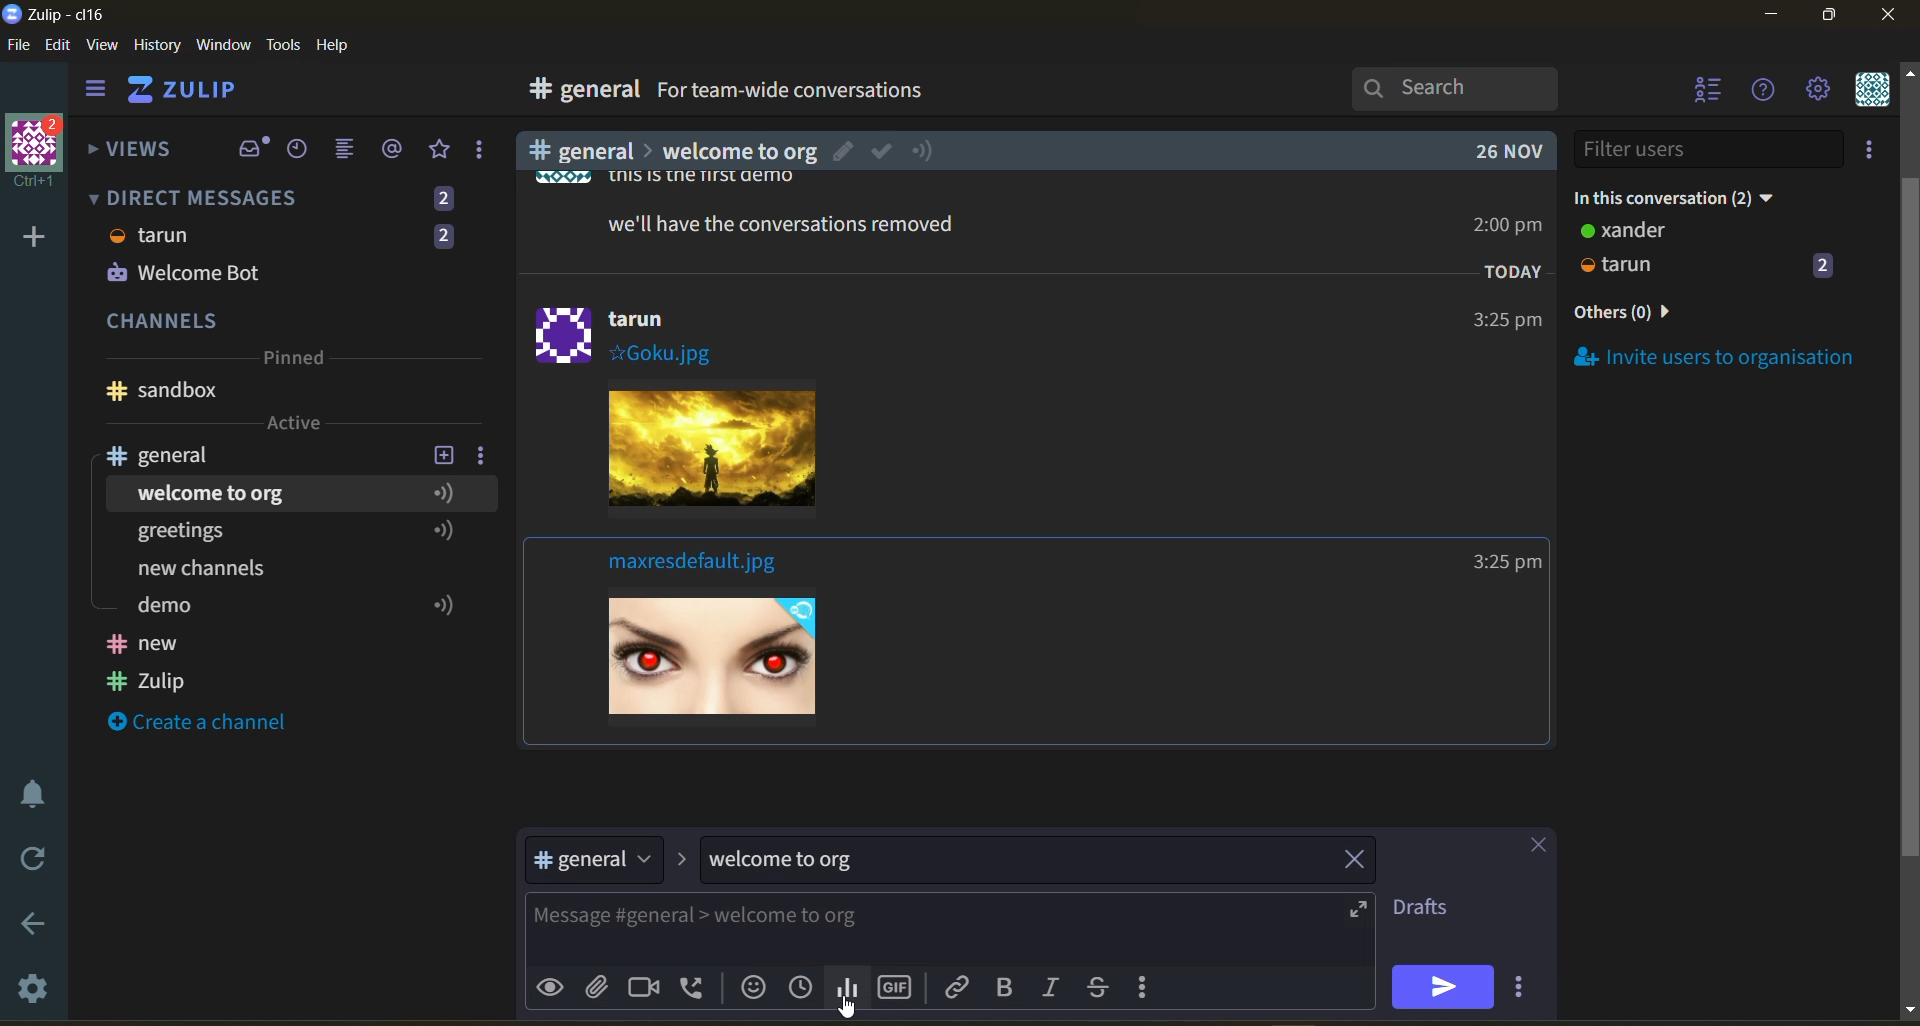  Describe the element at coordinates (1162, 94) in the screenshot. I see `help` at that location.